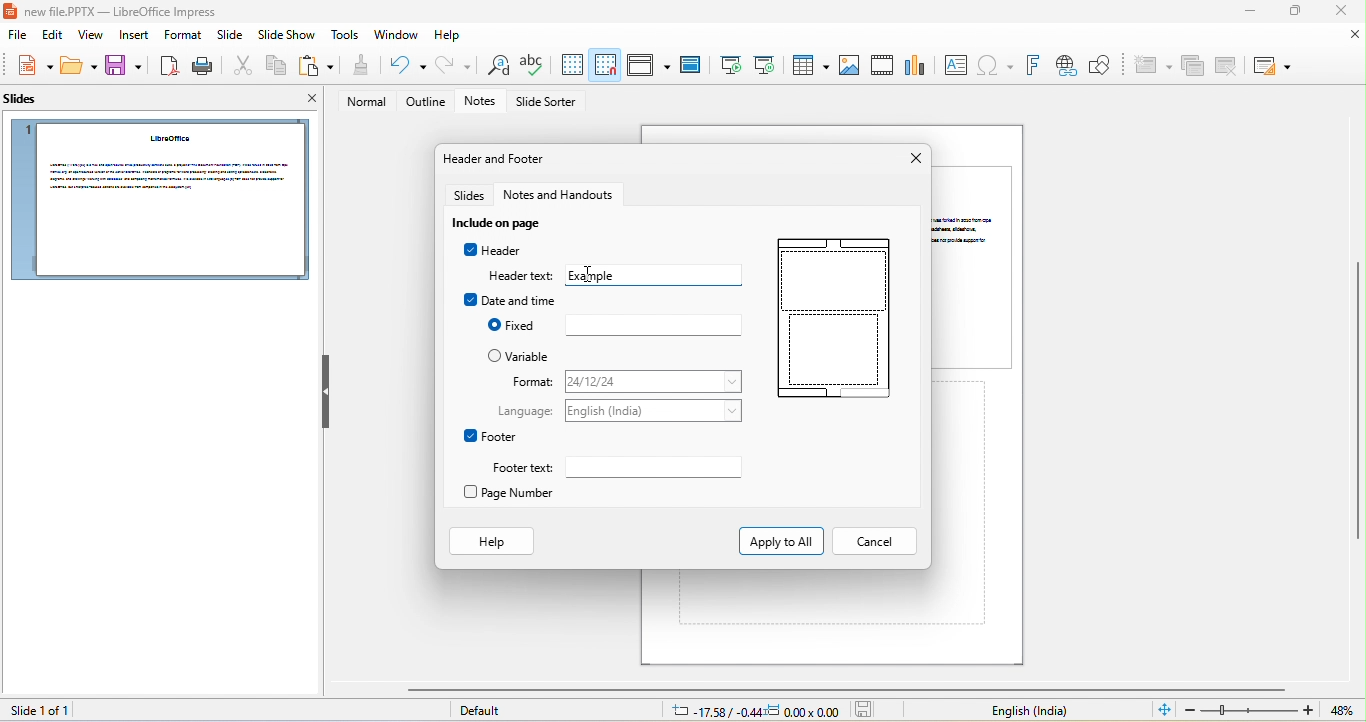  Describe the element at coordinates (869, 710) in the screenshot. I see `the document has not been modified since the last save` at that location.